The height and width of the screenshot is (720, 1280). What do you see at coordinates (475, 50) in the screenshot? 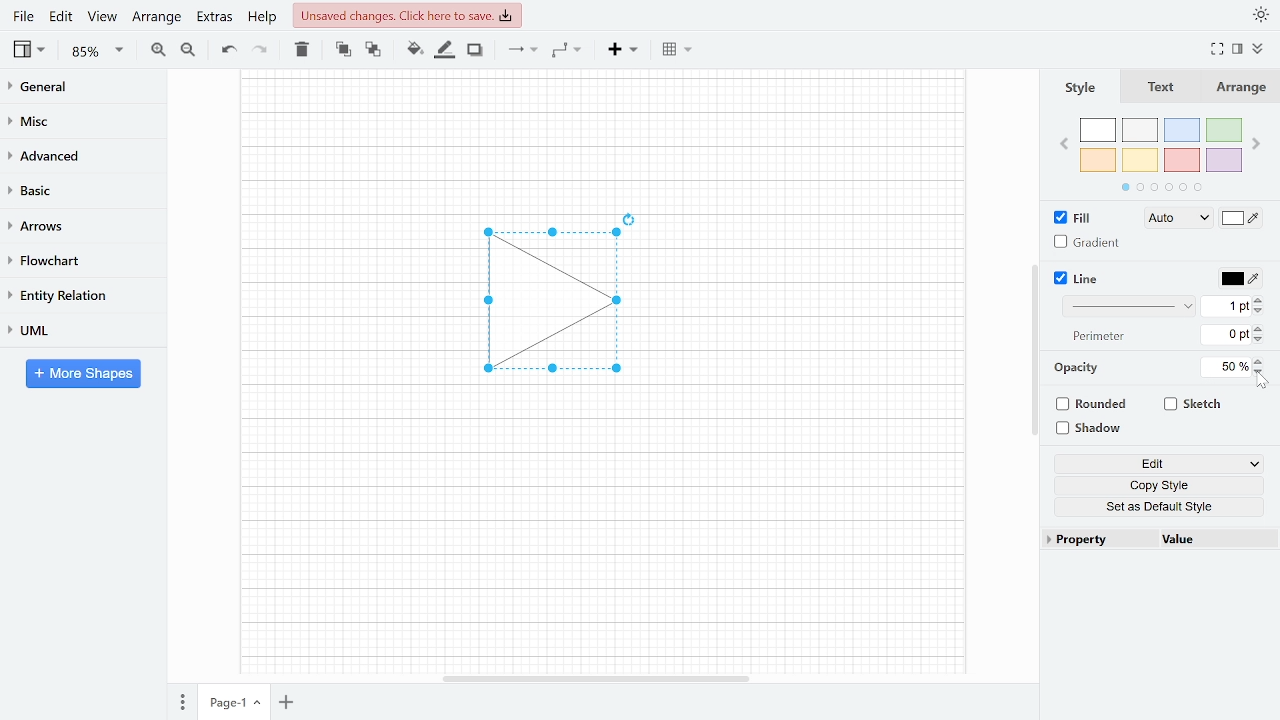
I see `Shadow` at bounding box center [475, 50].